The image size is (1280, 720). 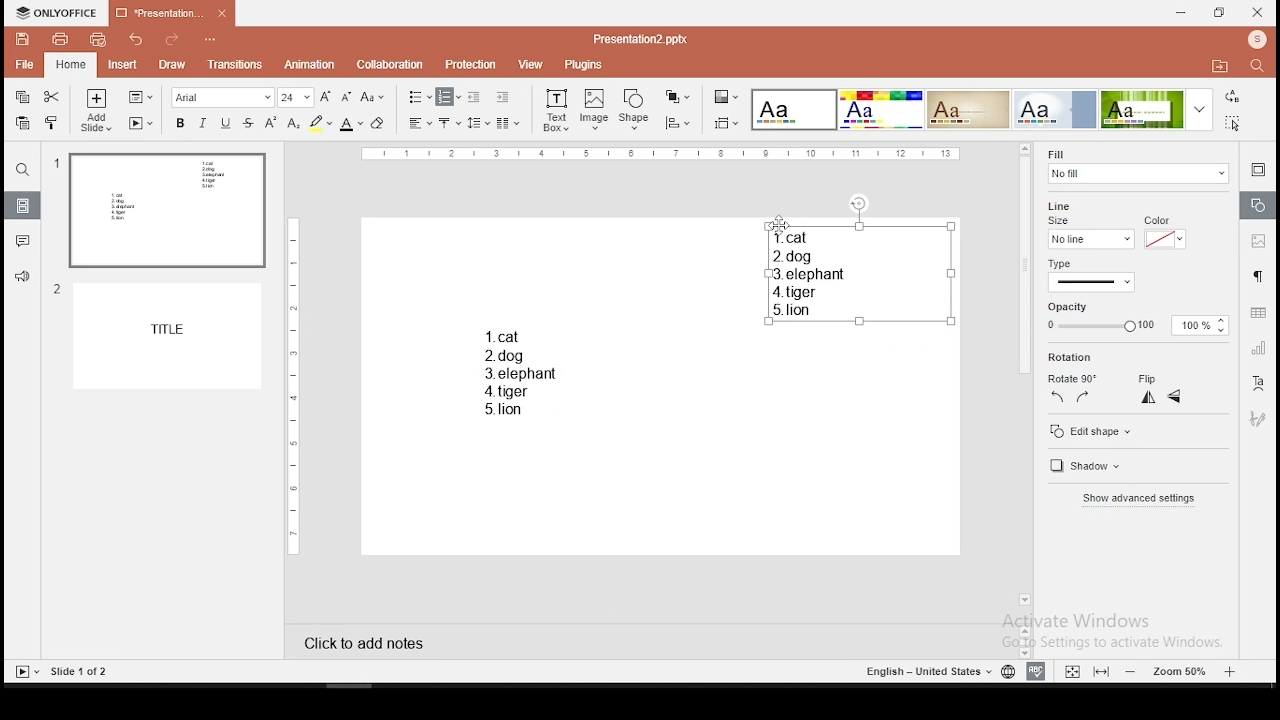 I want to click on English, so click(x=920, y=671).